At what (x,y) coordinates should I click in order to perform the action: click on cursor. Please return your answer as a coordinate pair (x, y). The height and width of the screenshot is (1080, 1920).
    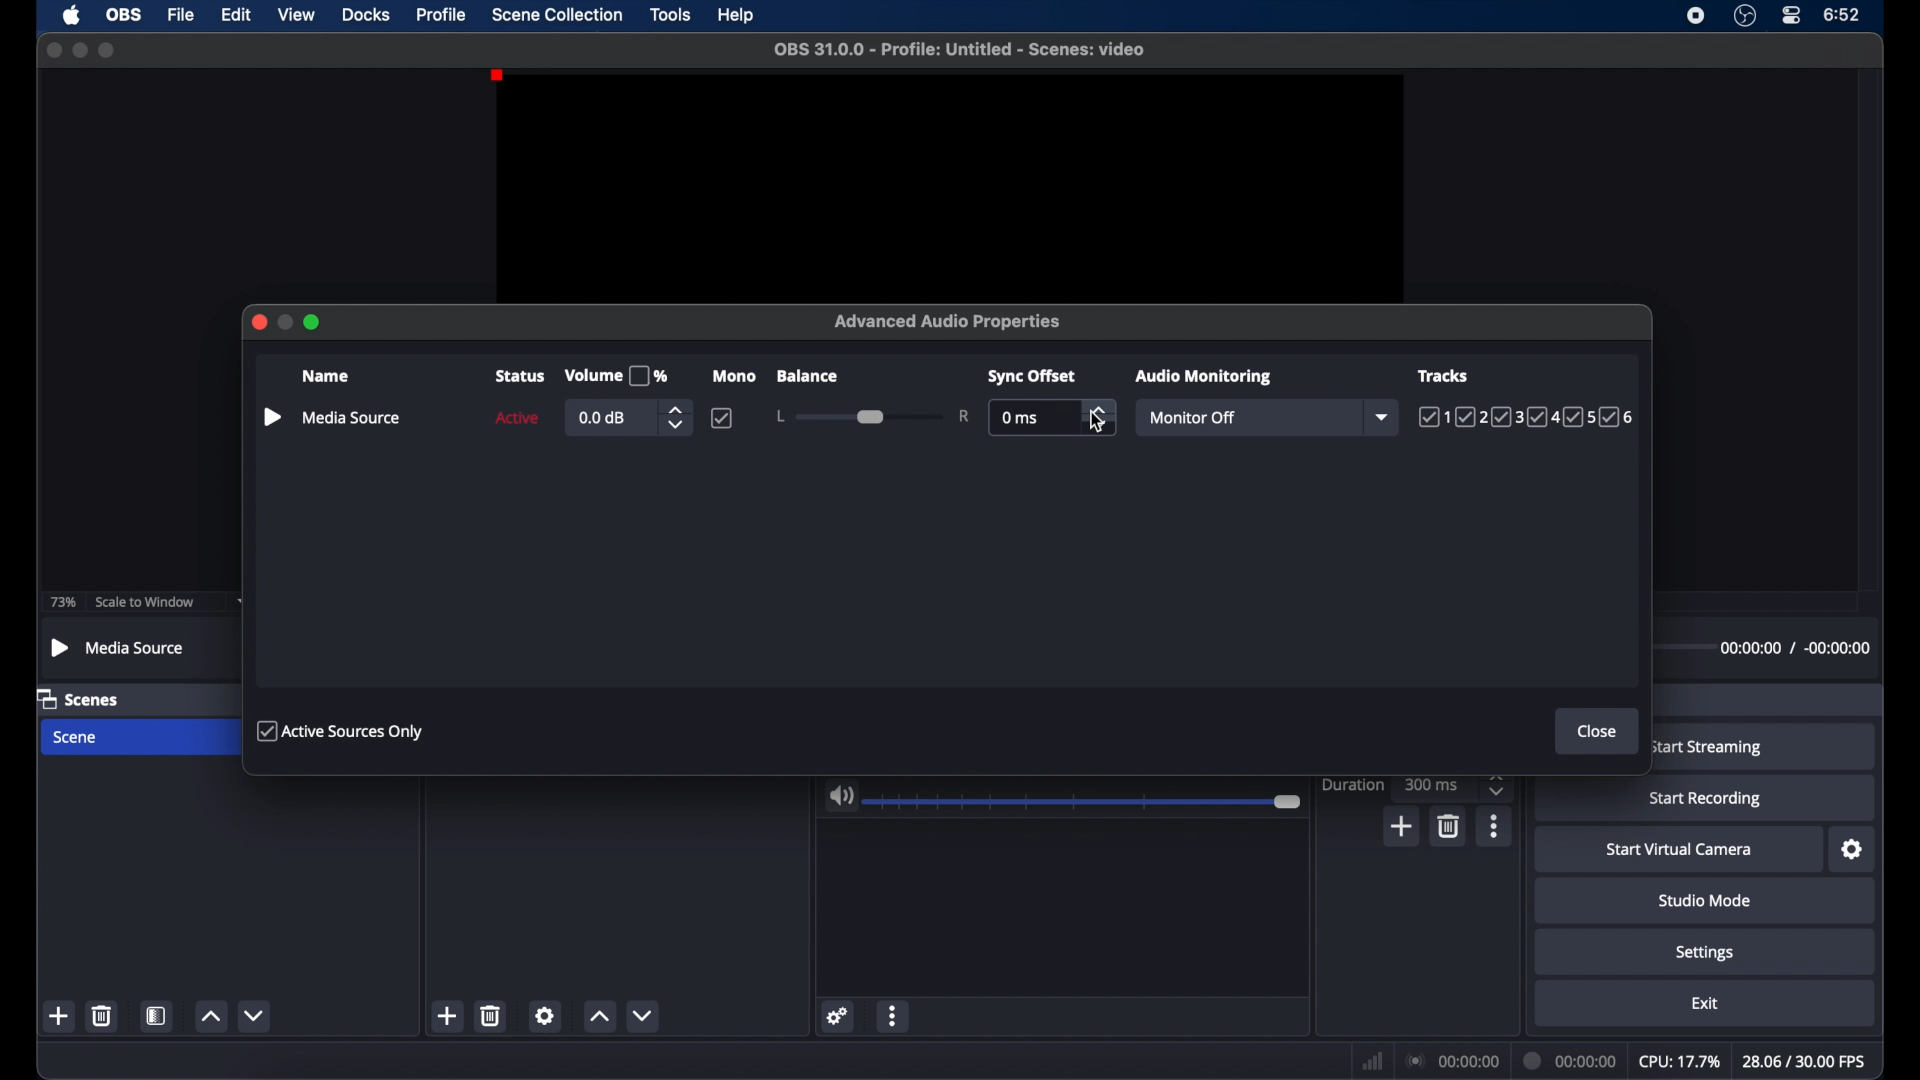
    Looking at the image, I should click on (1098, 419).